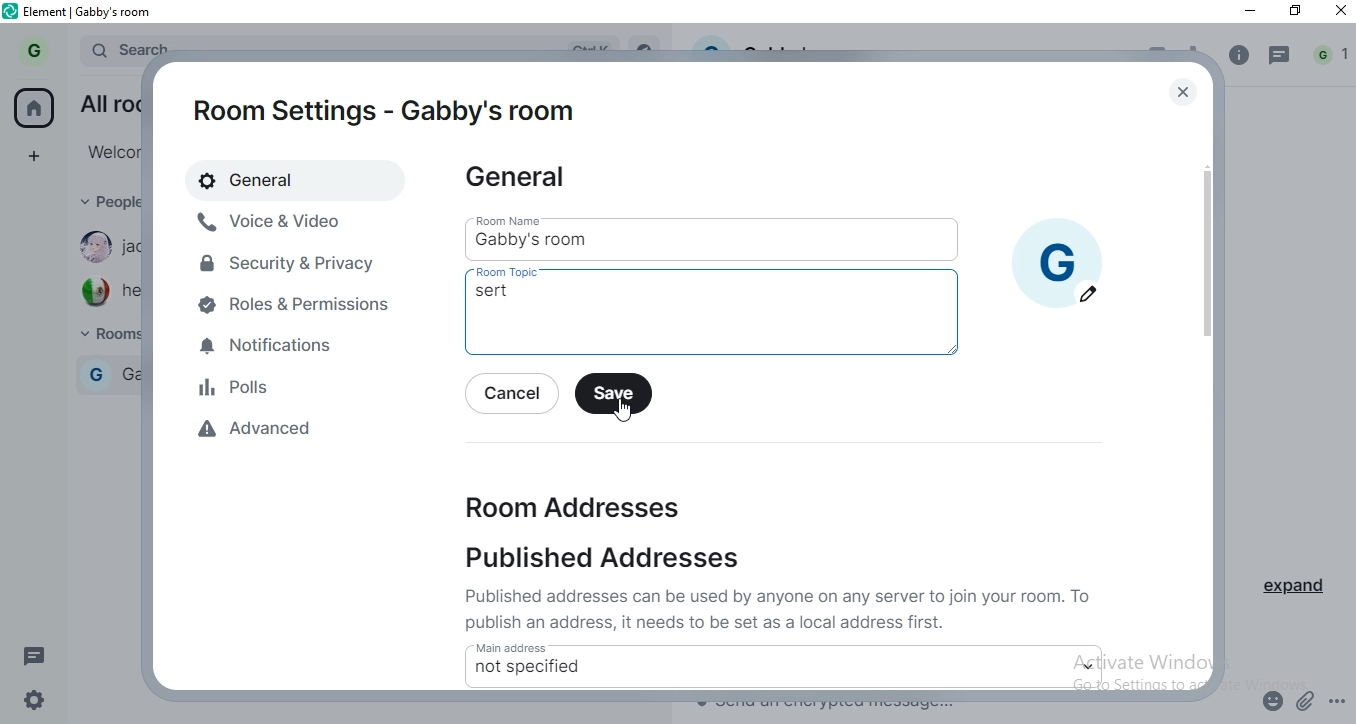 The width and height of the screenshot is (1356, 724). I want to click on emoji, so click(1274, 698).